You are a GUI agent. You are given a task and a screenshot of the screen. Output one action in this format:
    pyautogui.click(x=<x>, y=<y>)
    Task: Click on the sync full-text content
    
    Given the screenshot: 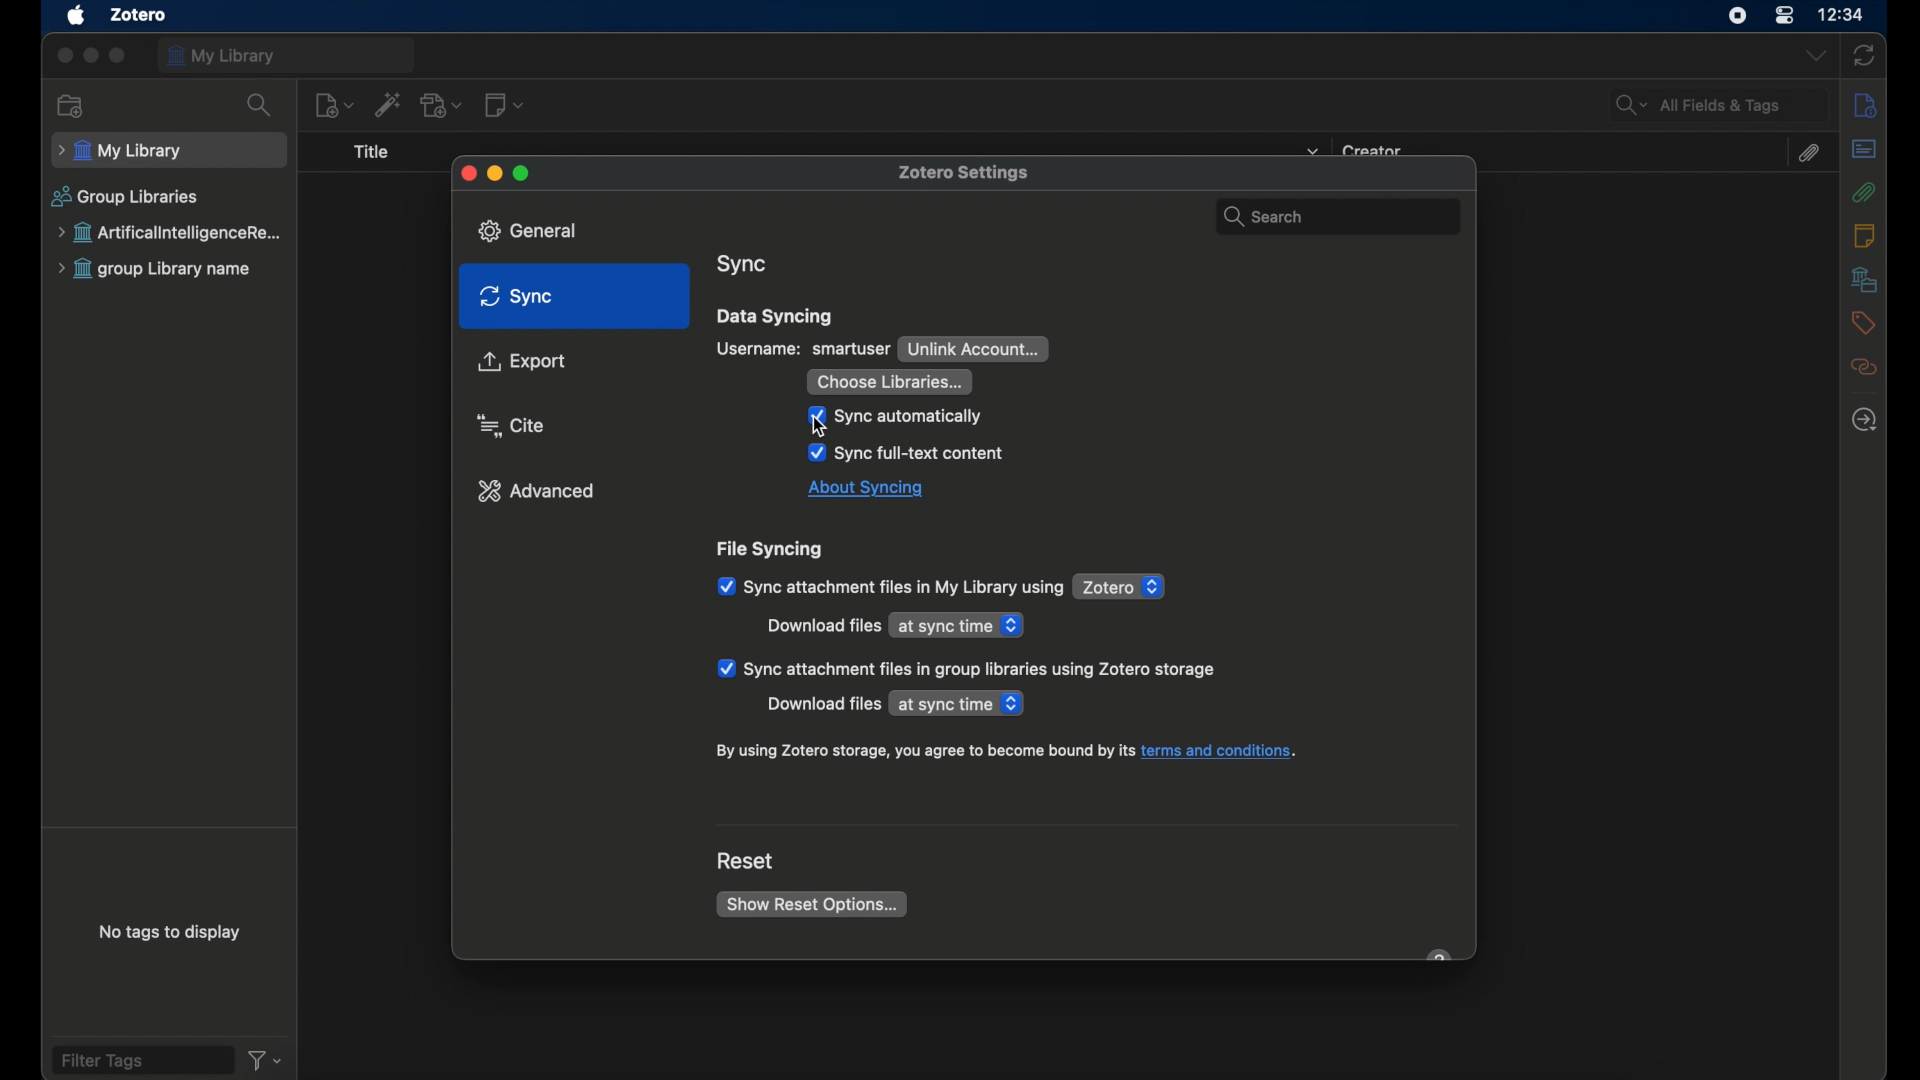 What is the action you would take?
    pyautogui.click(x=907, y=454)
    